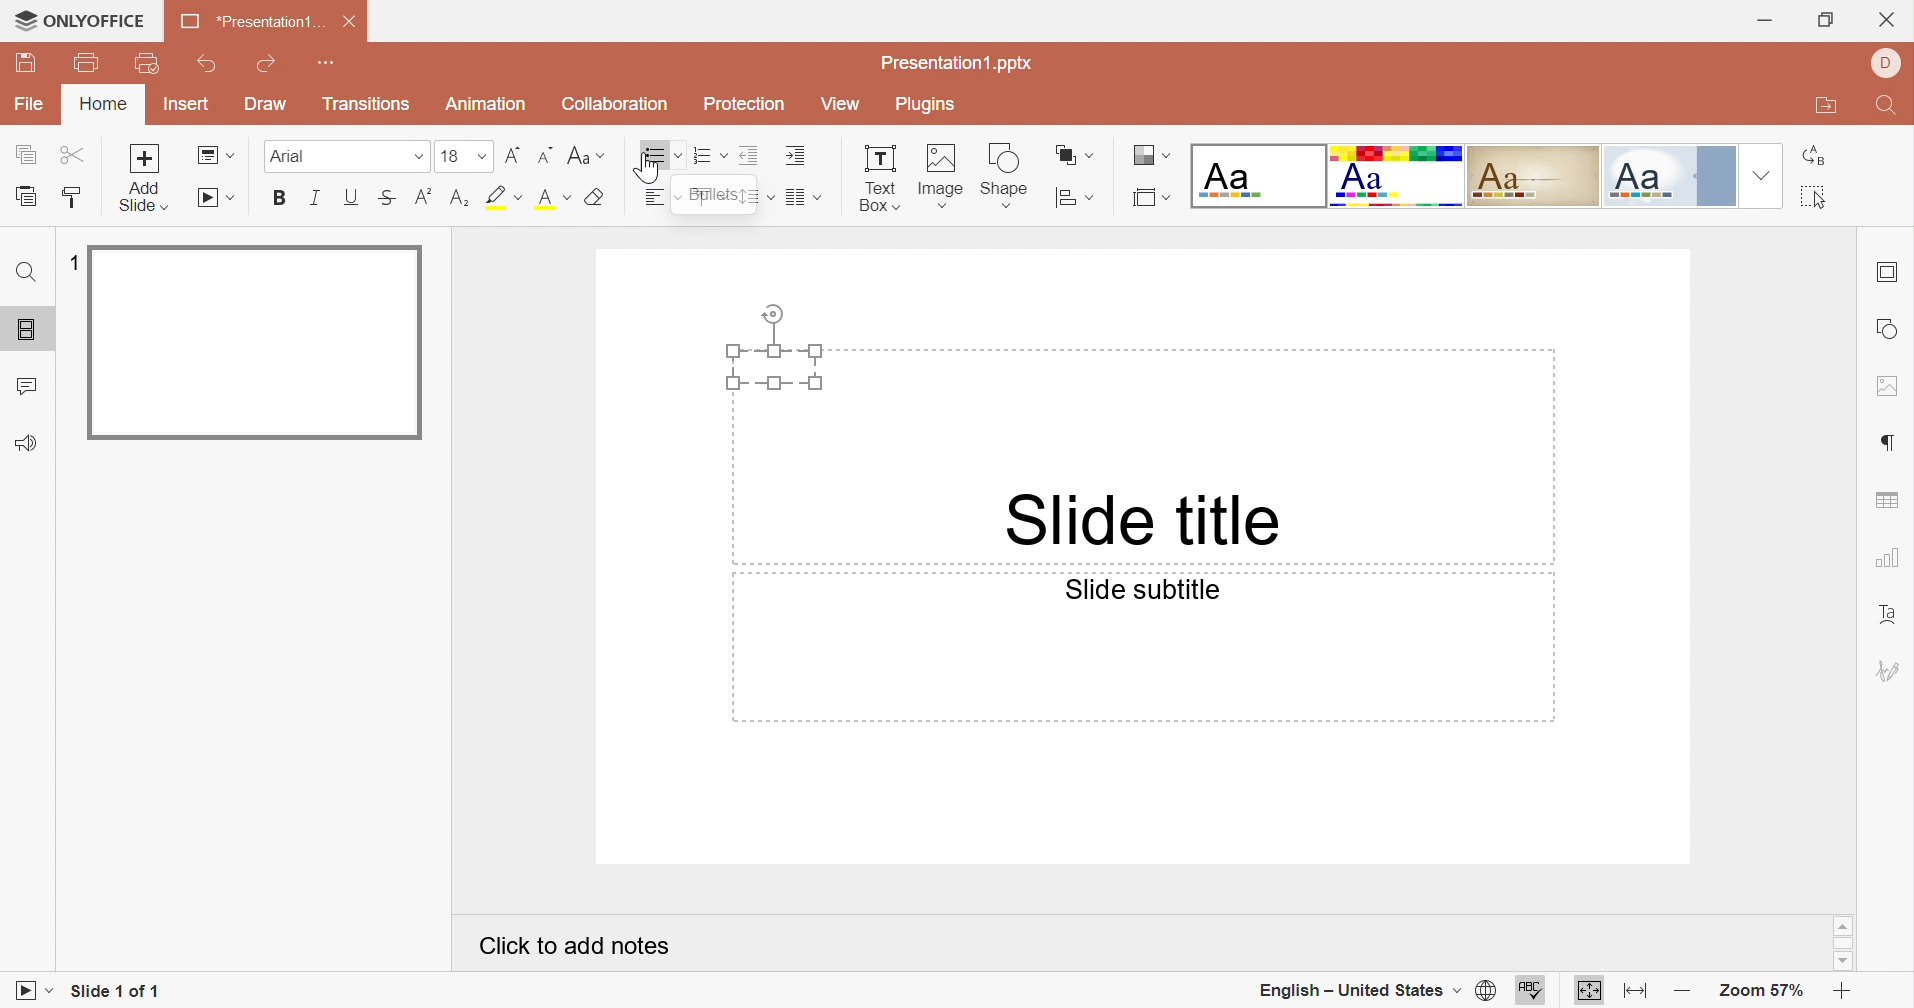 The height and width of the screenshot is (1008, 1914). Describe the element at coordinates (369, 106) in the screenshot. I see `Transitions` at that location.